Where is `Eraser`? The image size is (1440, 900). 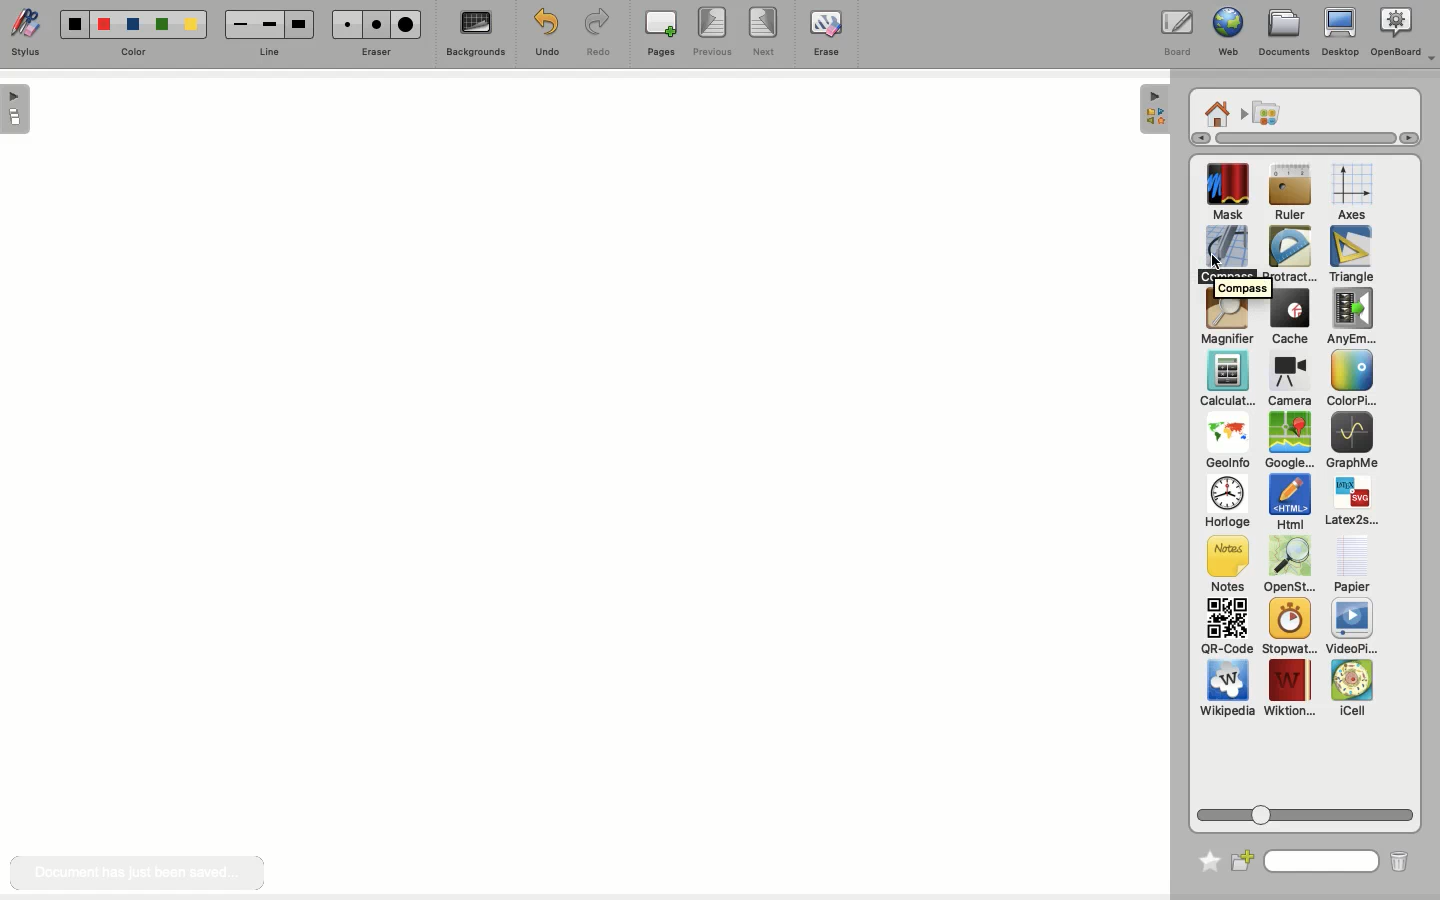
Eraser is located at coordinates (377, 51).